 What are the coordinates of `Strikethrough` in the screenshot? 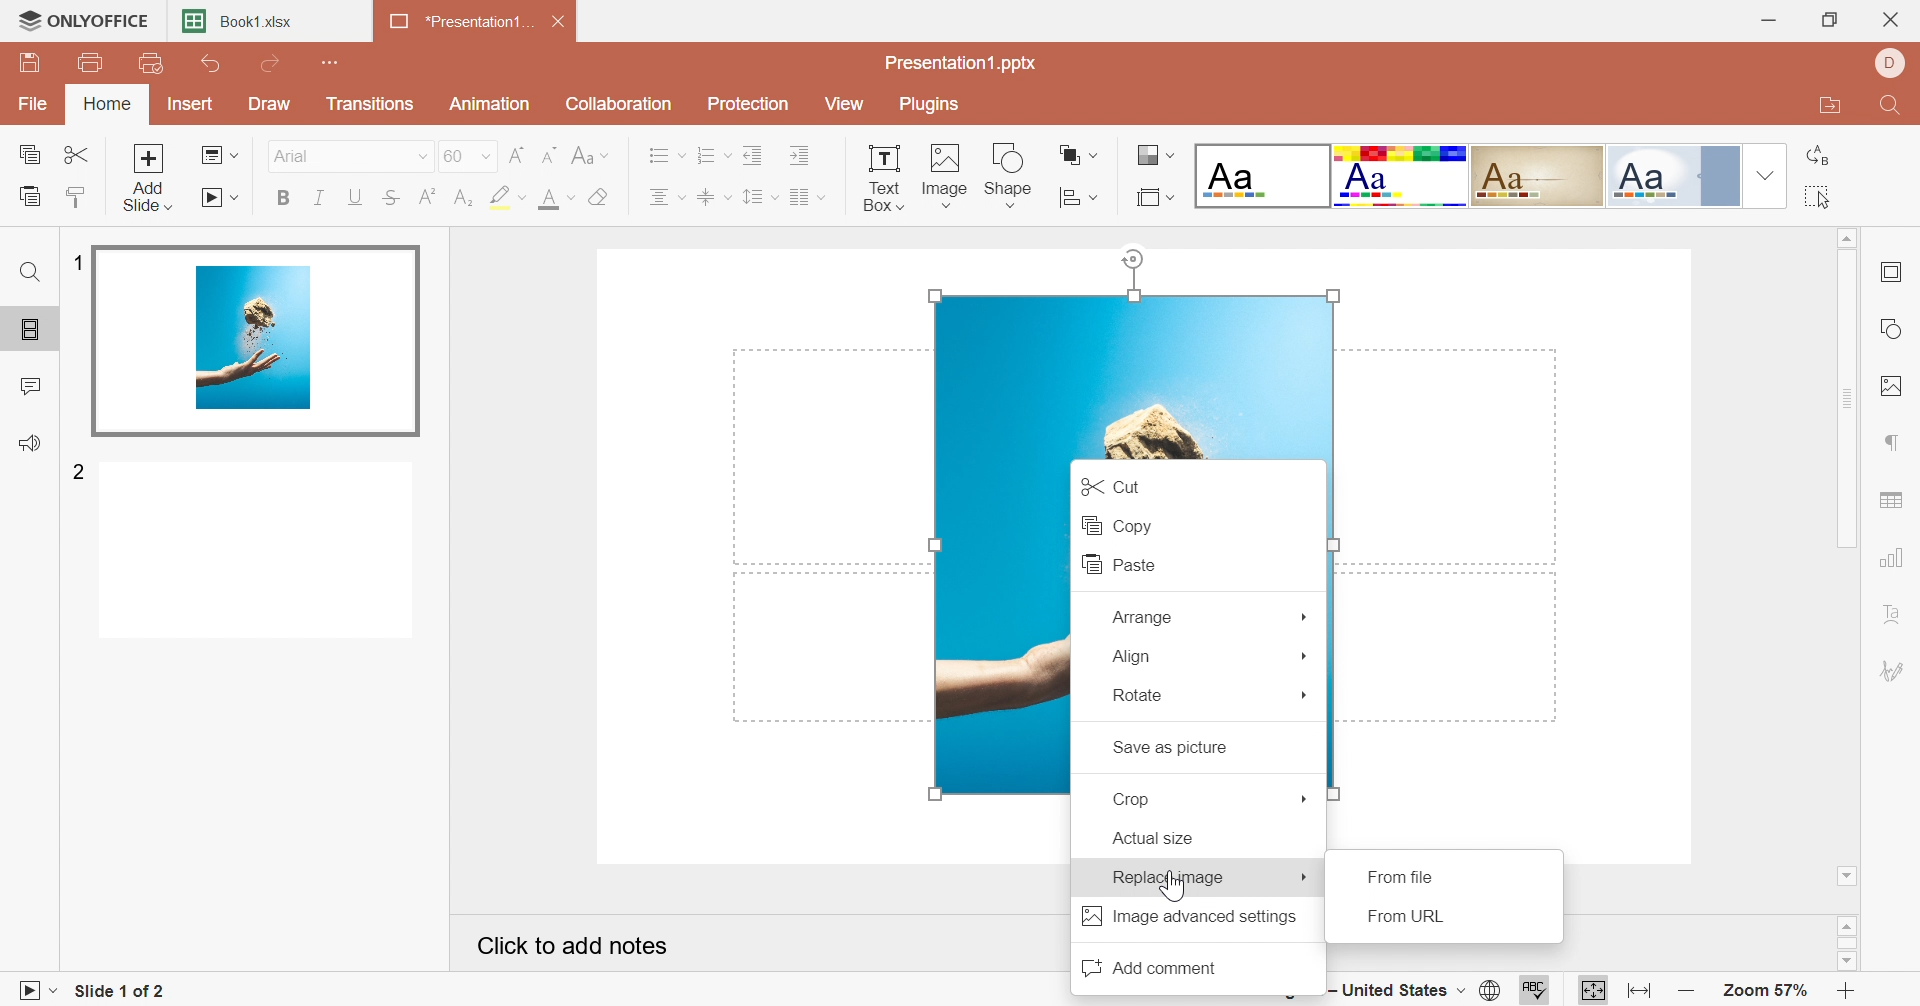 It's located at (391, 198).